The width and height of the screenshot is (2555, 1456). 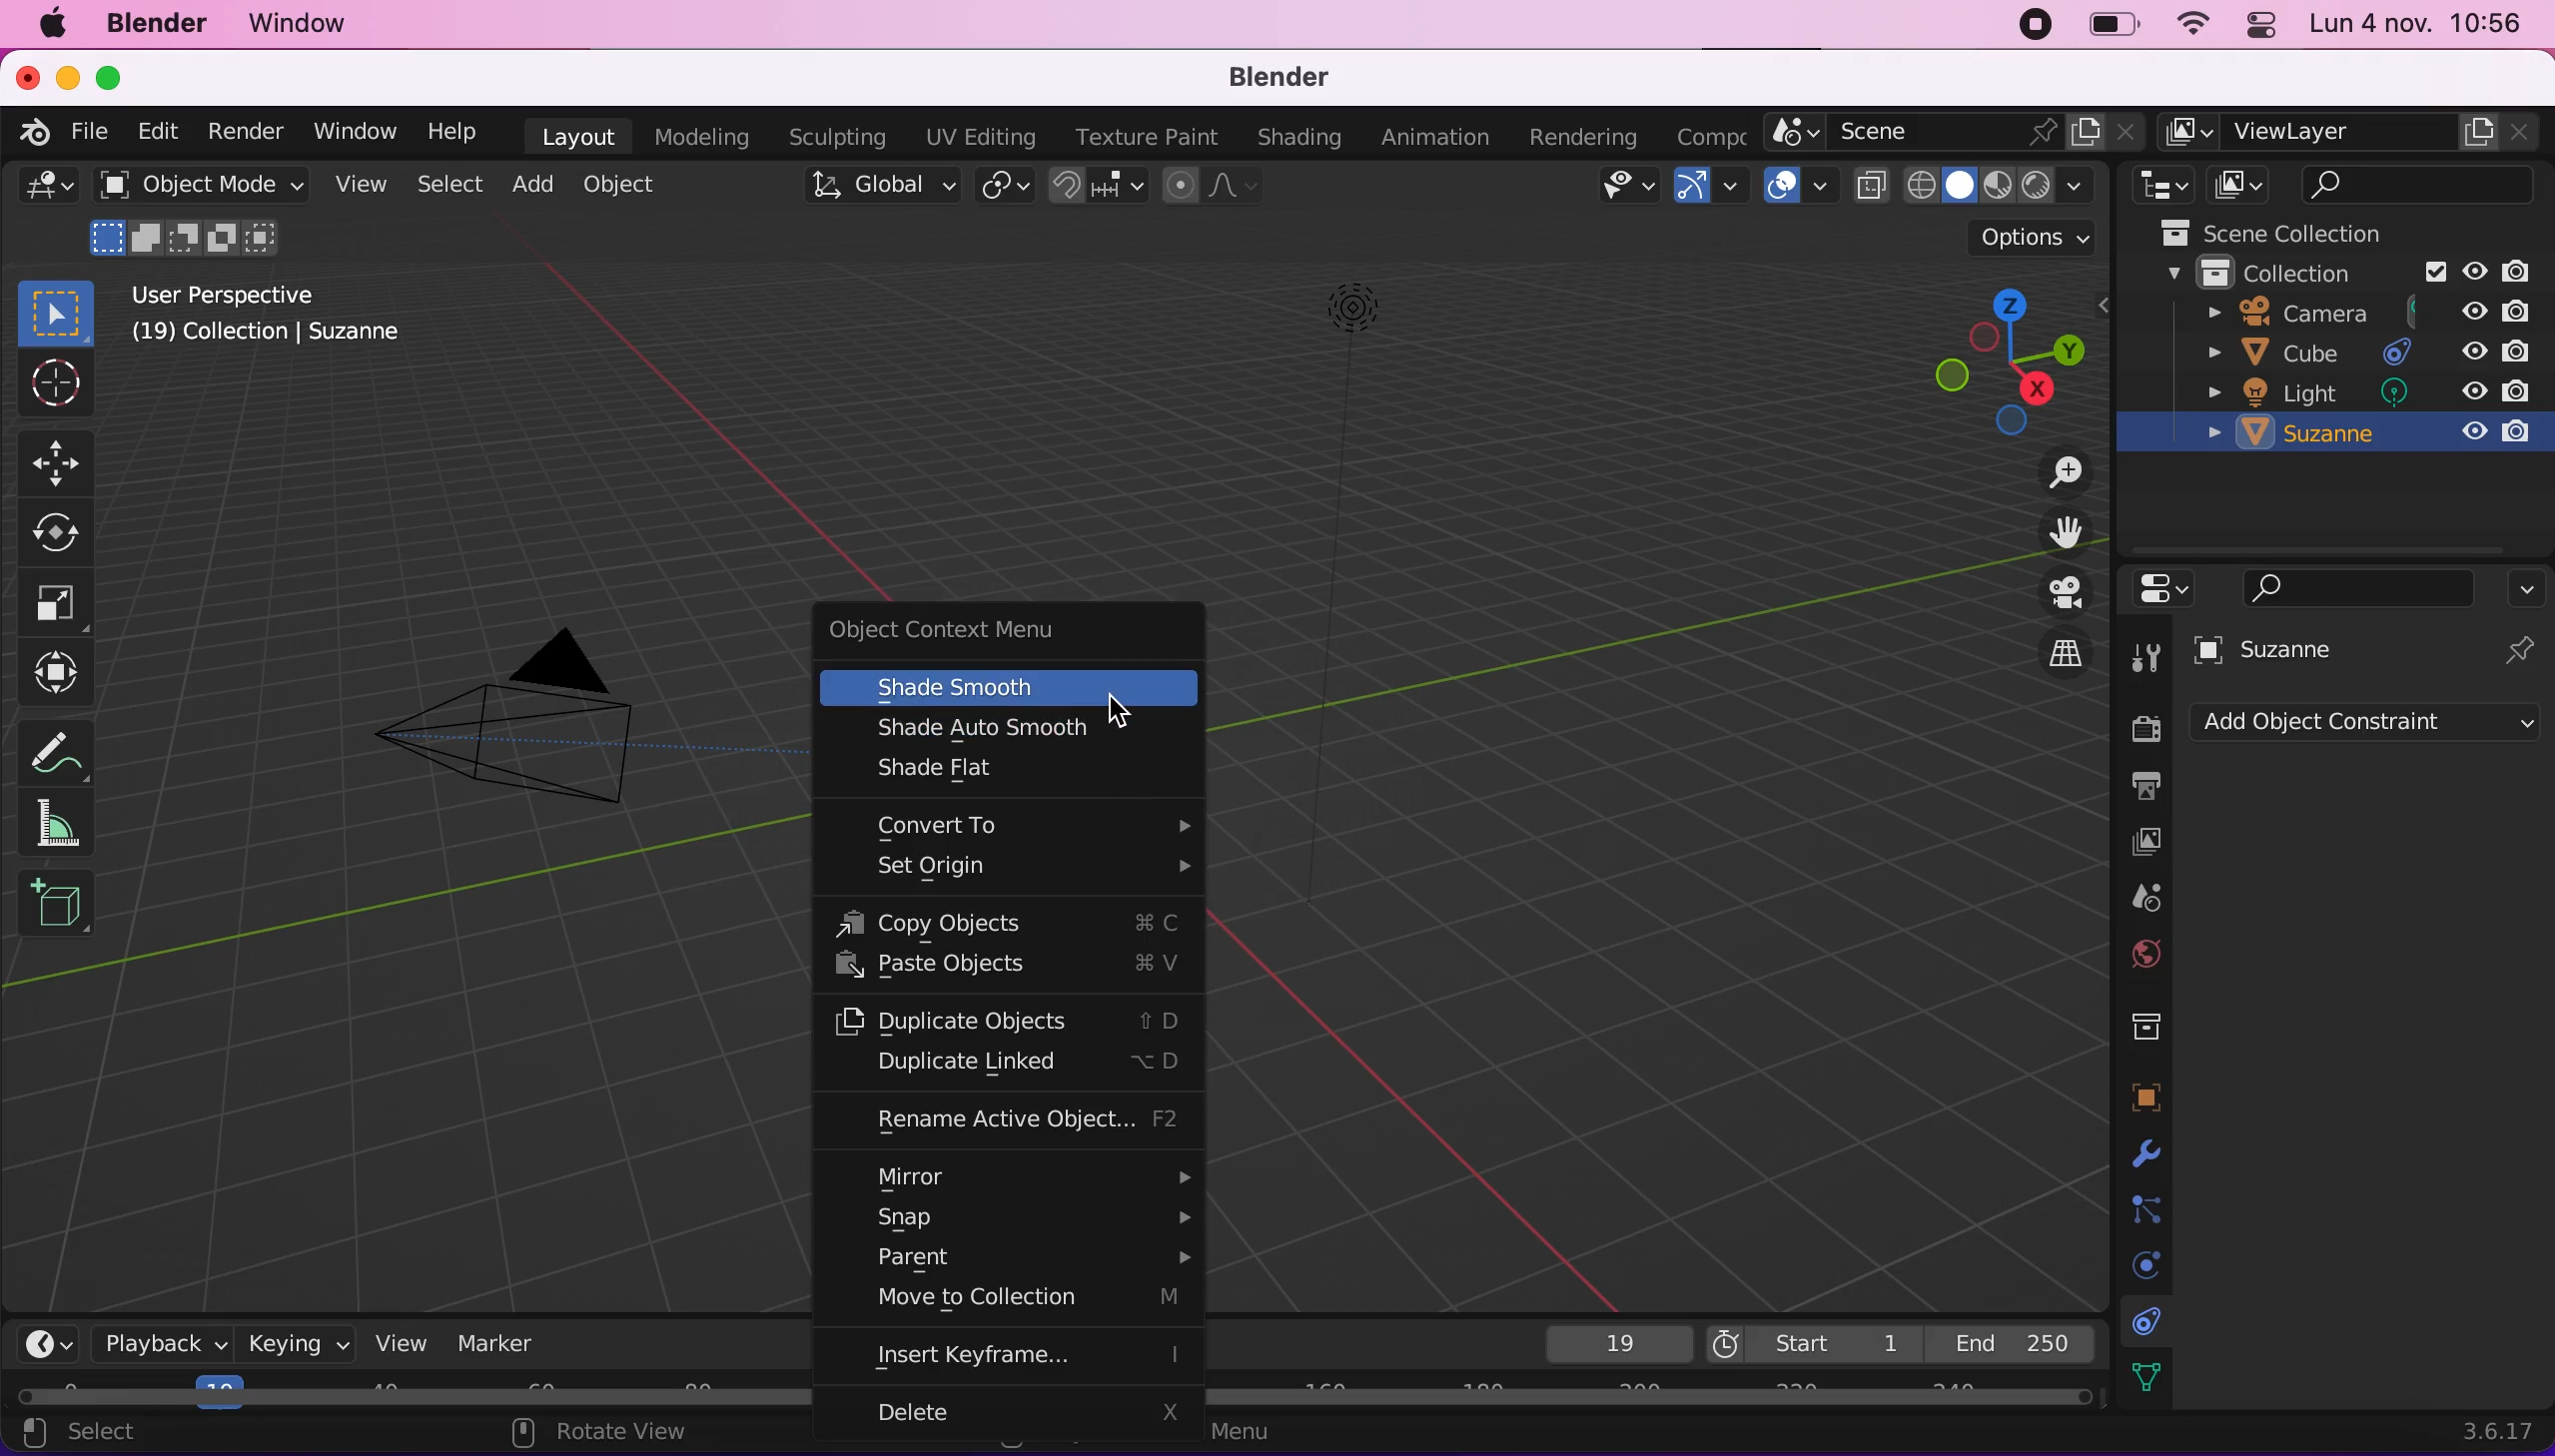 I want to click on transform, so click(x=62, y=678).